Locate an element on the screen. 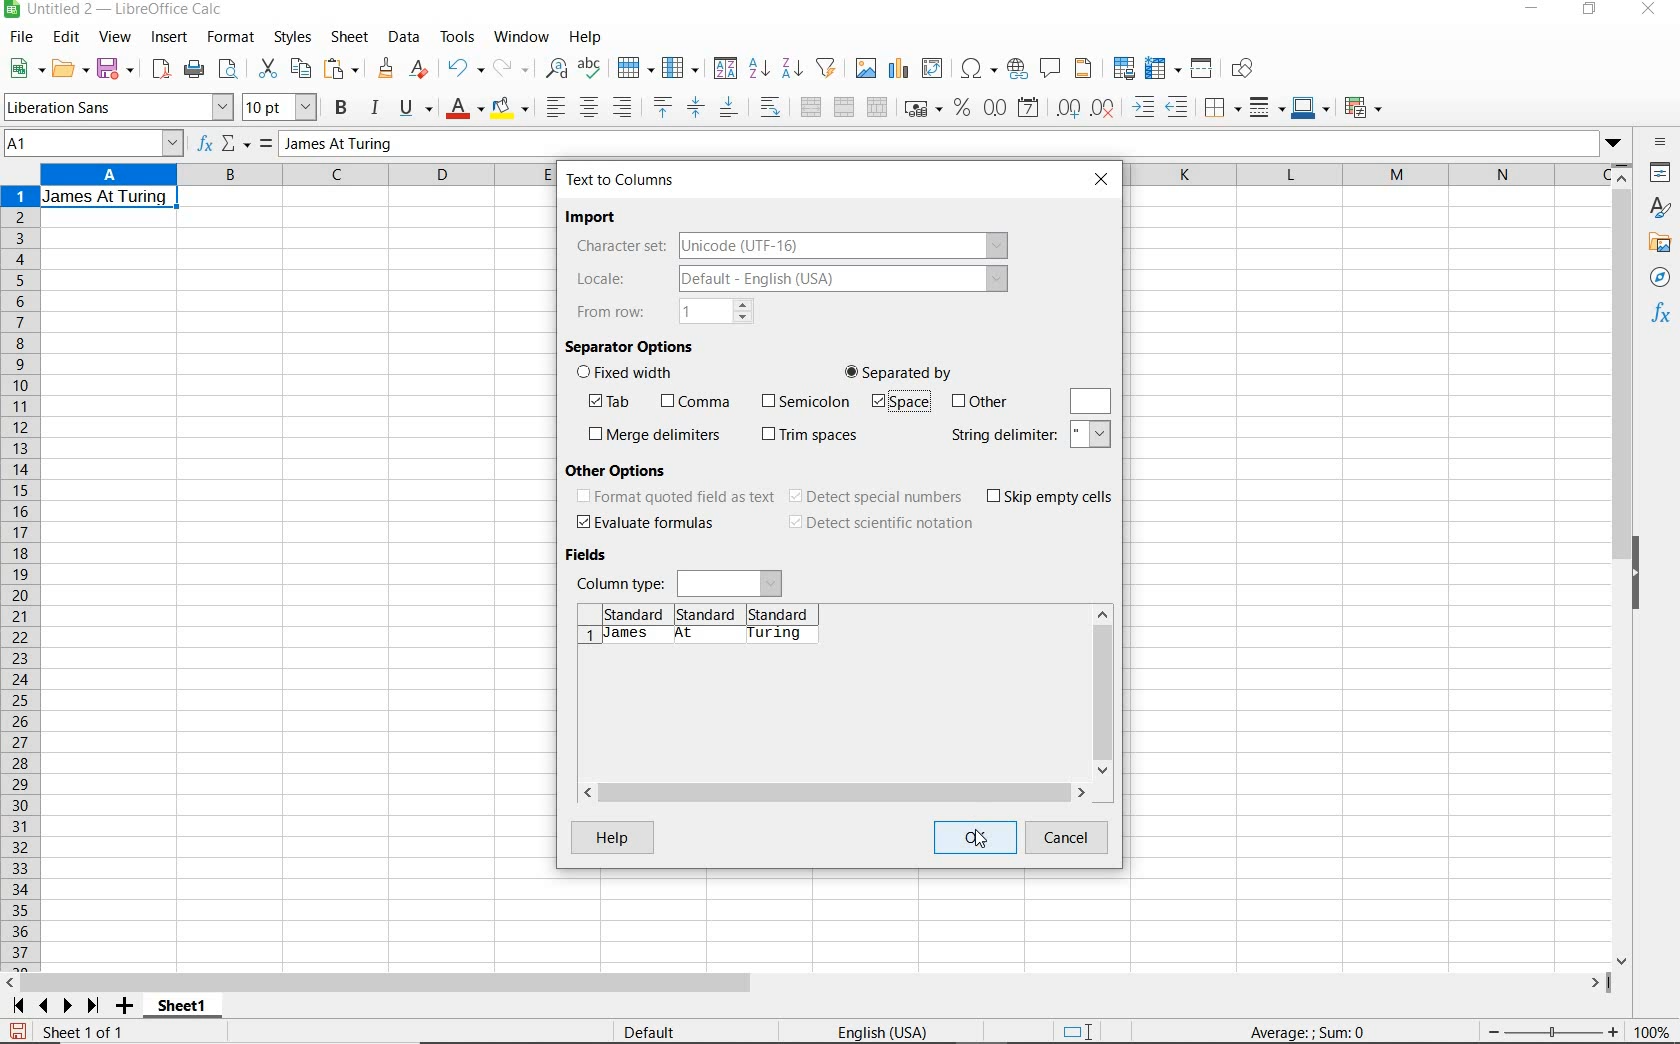  bold is located at coordinates (342, 108).